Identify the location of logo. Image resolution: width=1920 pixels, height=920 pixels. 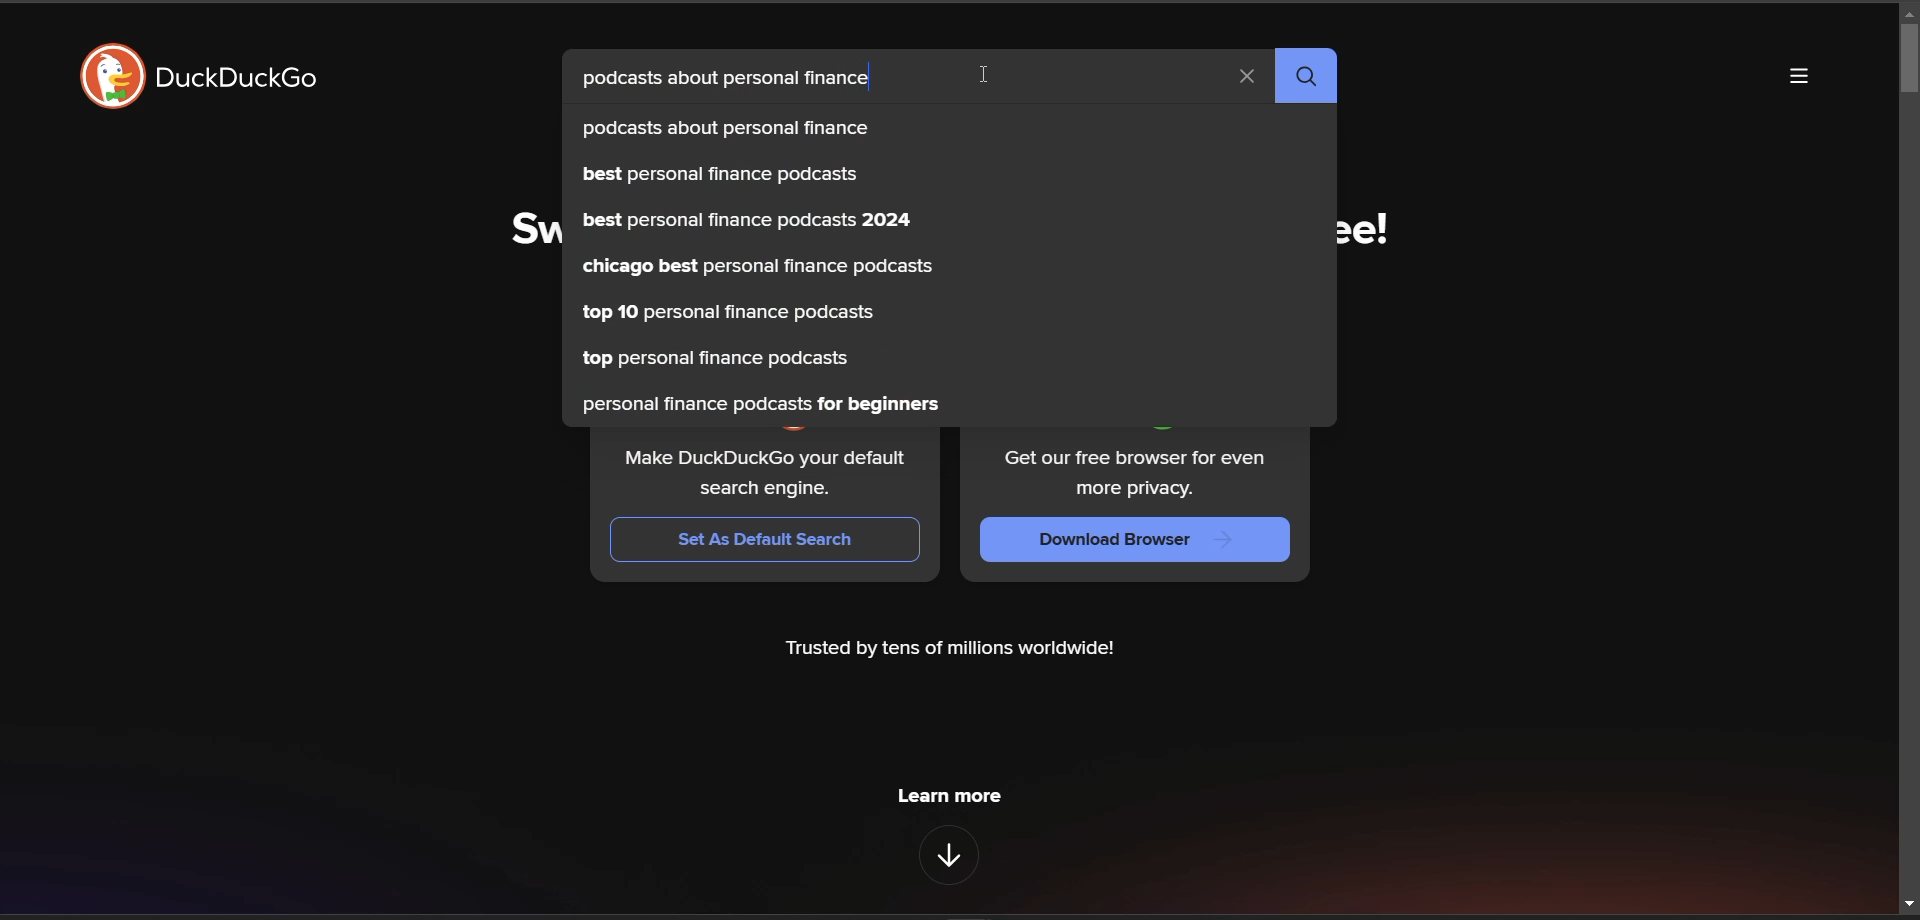
(105, 78).